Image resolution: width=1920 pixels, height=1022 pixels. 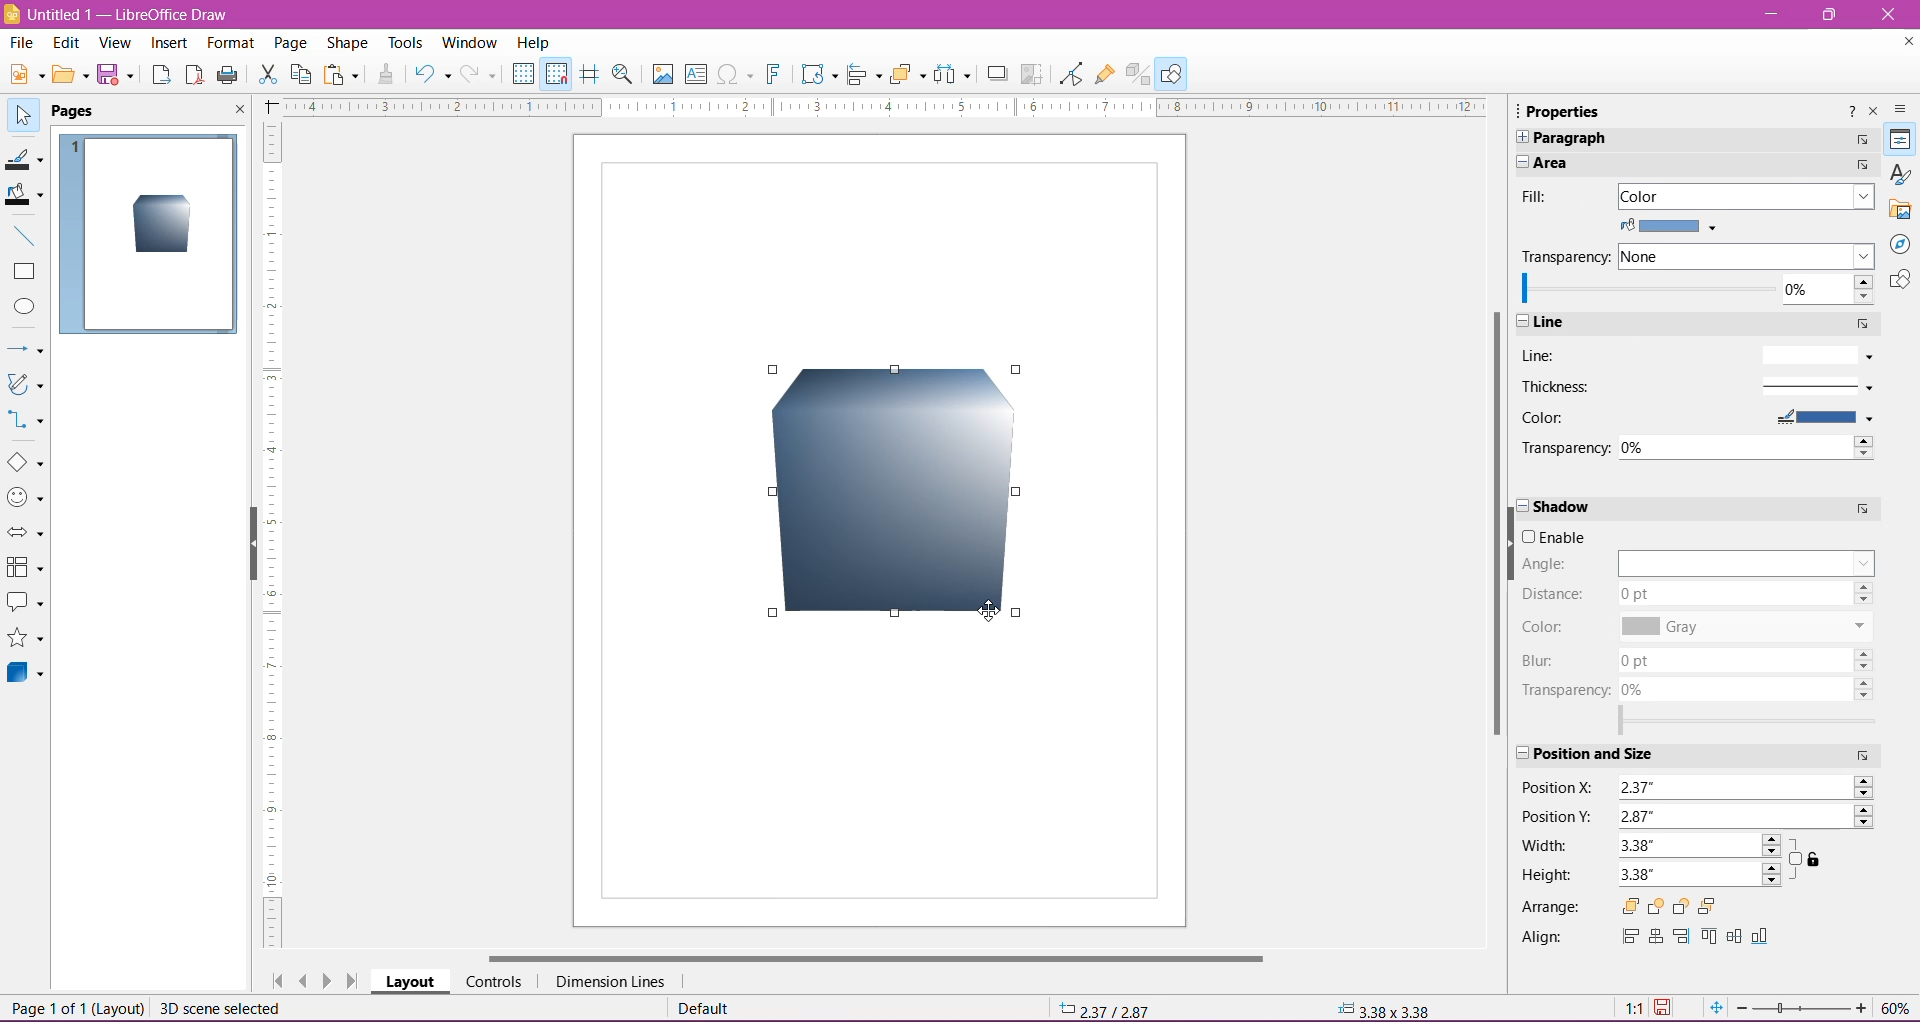 I want to click on Set Shadow color, so click(x=1743, y=627).